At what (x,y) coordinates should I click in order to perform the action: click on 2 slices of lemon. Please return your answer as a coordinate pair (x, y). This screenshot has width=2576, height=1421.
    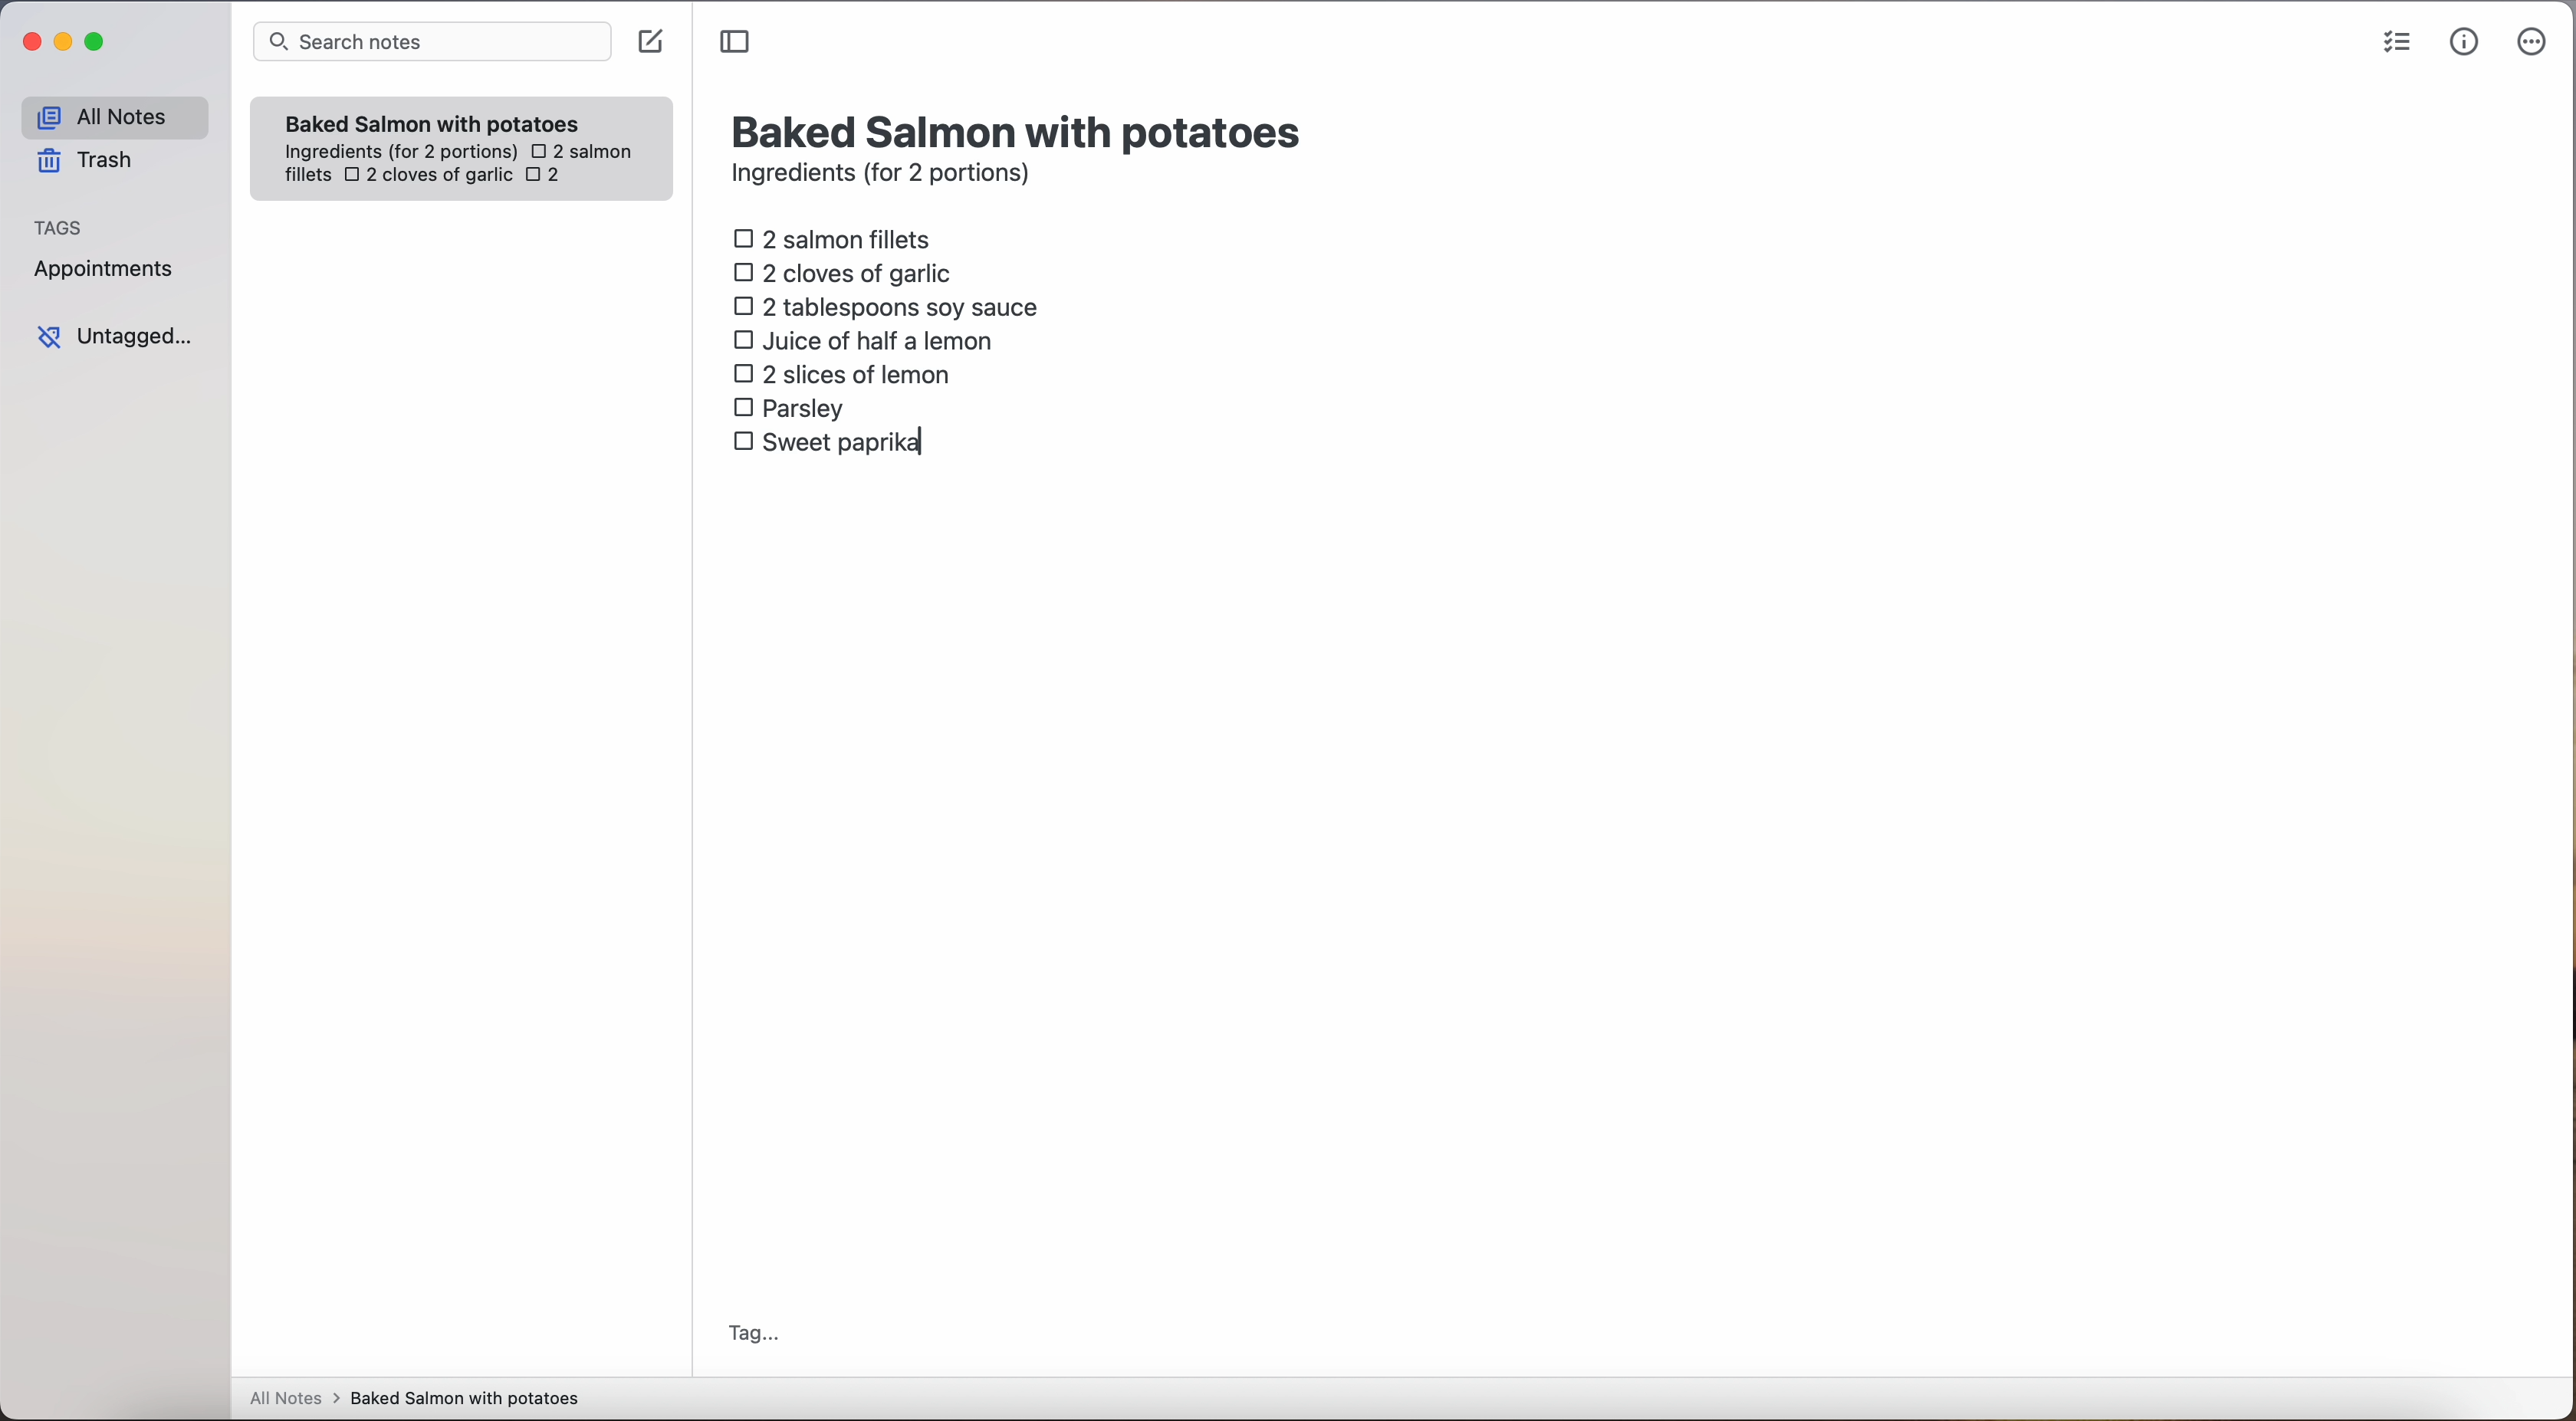
    Looking at the image, I should click on (843, 374).